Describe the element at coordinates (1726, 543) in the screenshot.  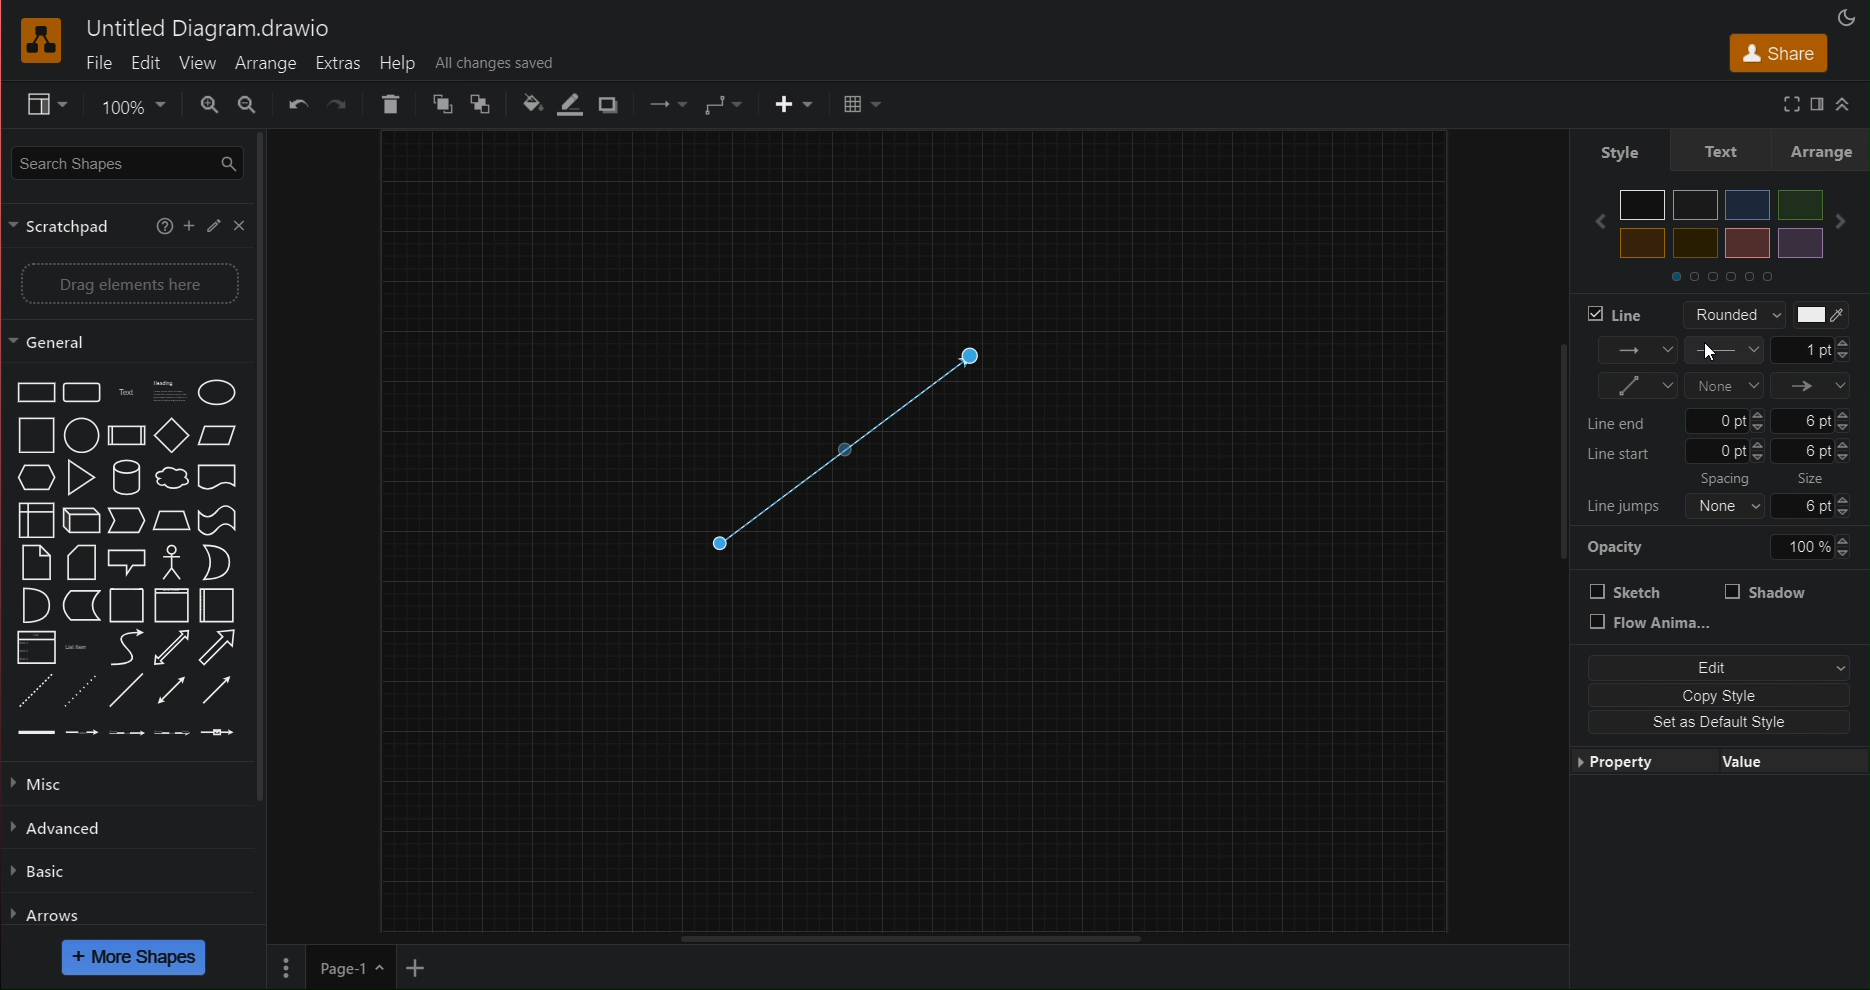
I see `Opacity` at that location.